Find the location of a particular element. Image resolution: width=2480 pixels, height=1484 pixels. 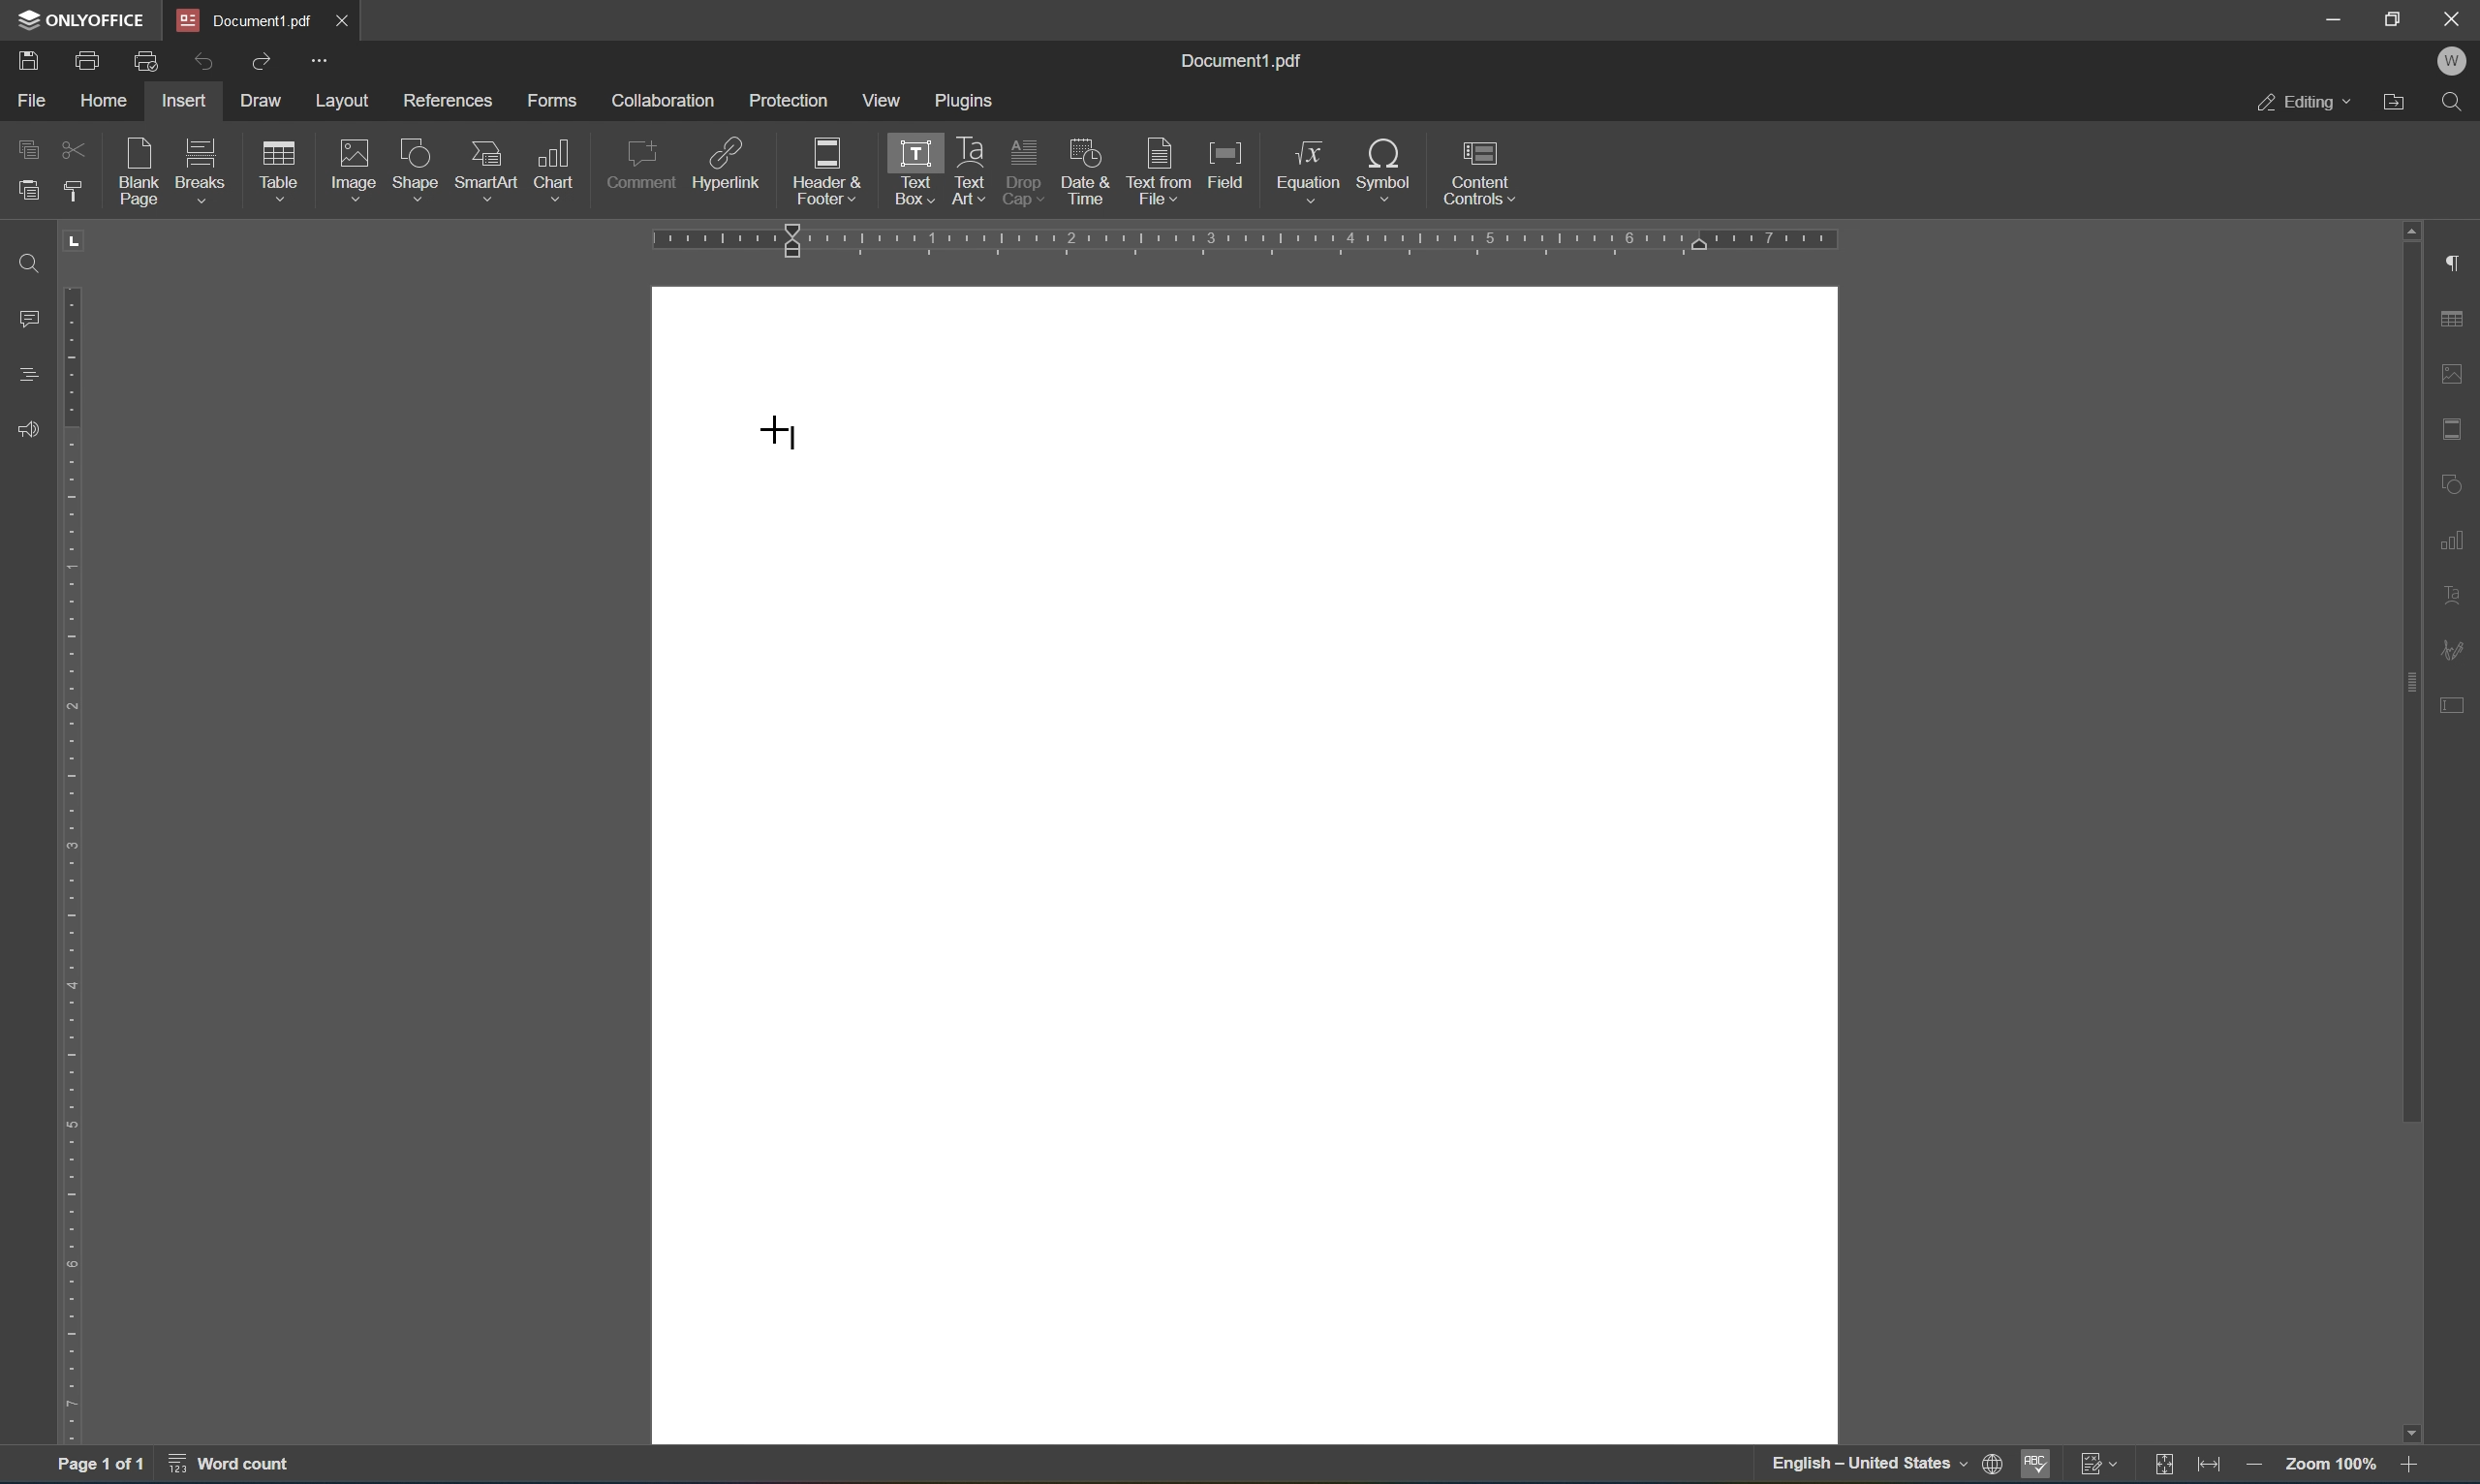

Quick print is located at coordinates (149, 58).